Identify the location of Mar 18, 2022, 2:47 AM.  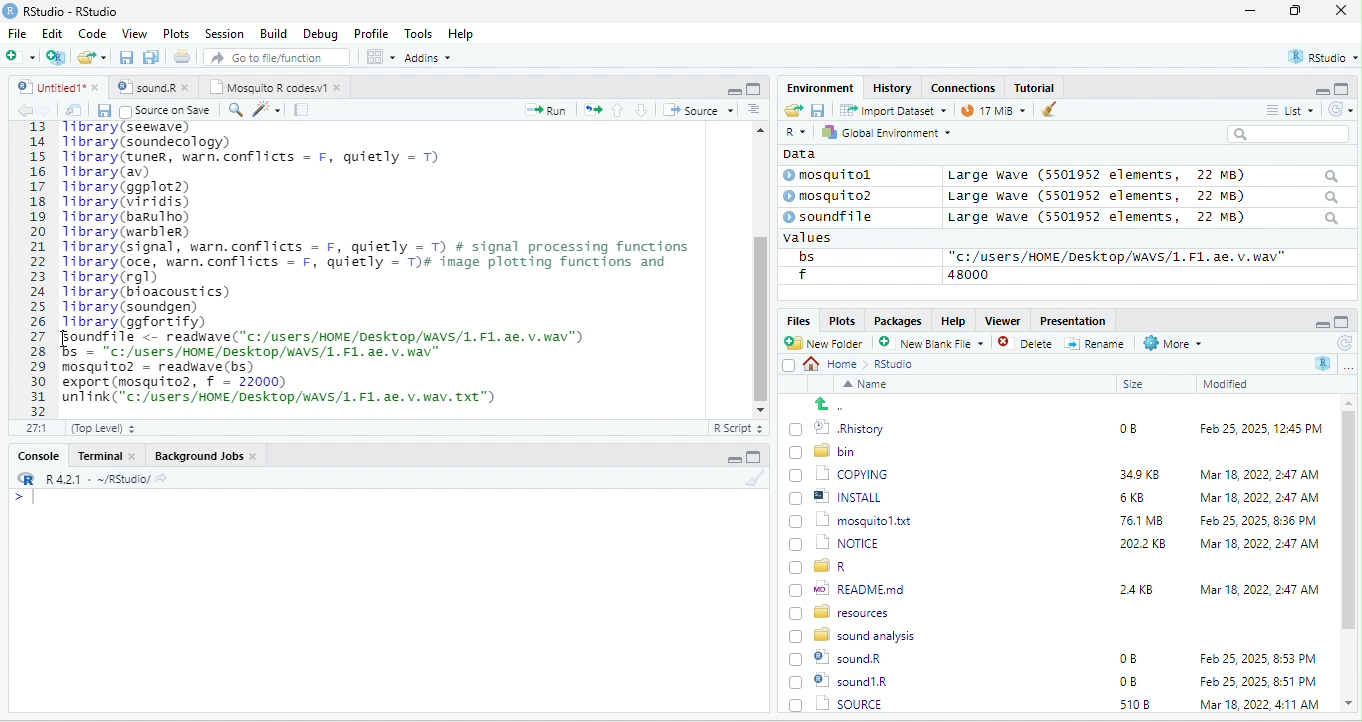
(1259, 588).